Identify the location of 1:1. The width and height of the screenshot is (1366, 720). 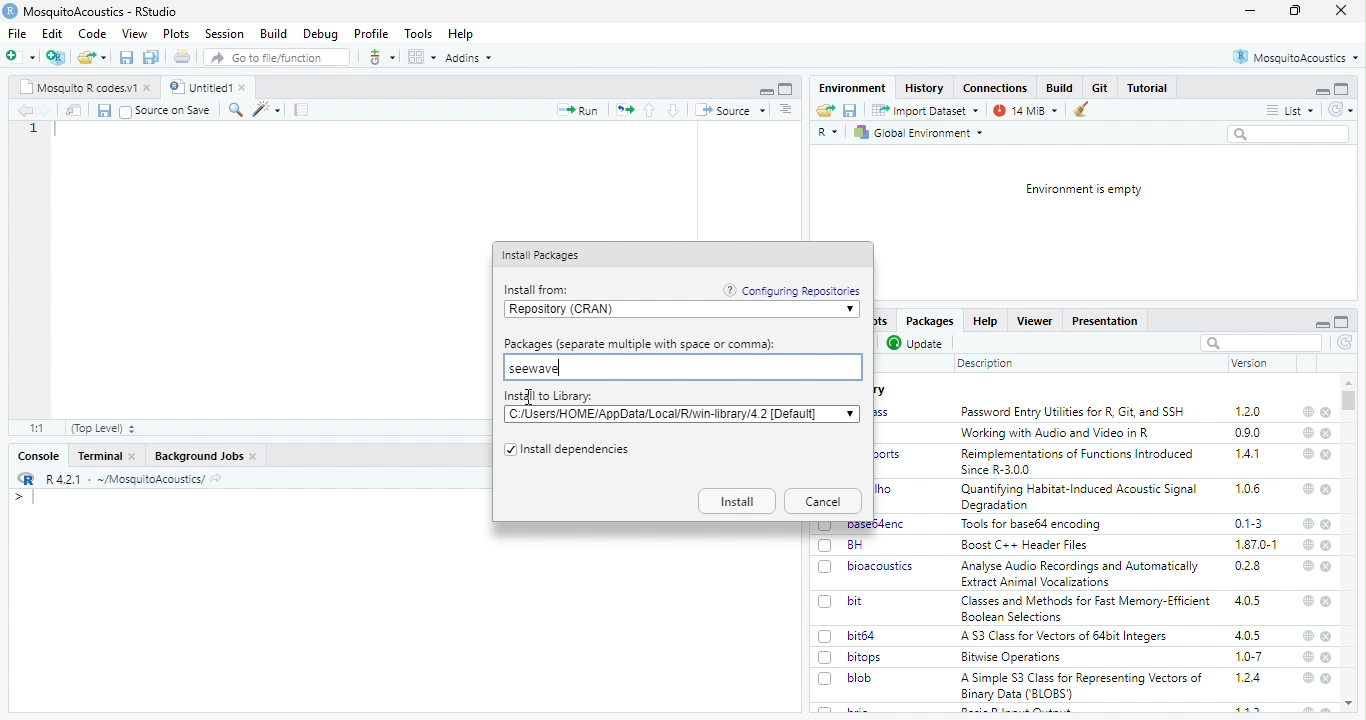
(39, 428).